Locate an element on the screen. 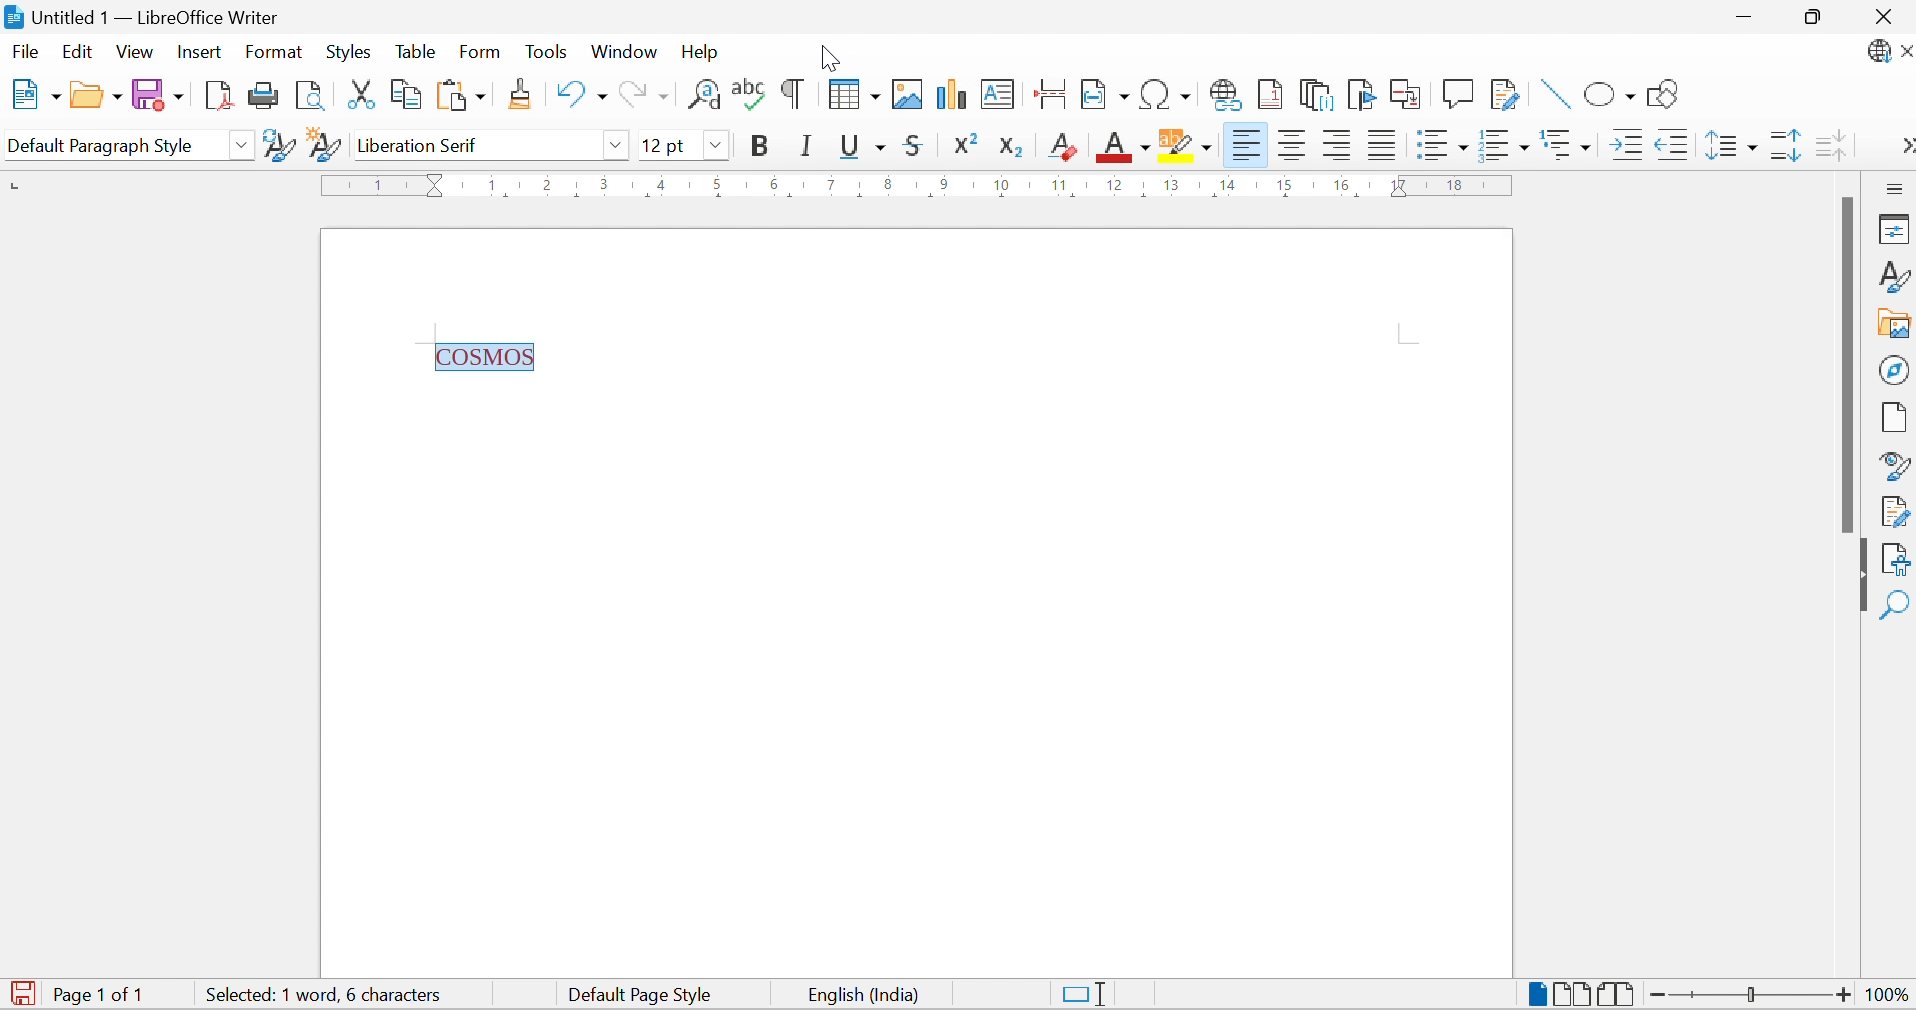  Single-page View is located at coordinates (1536, 991).